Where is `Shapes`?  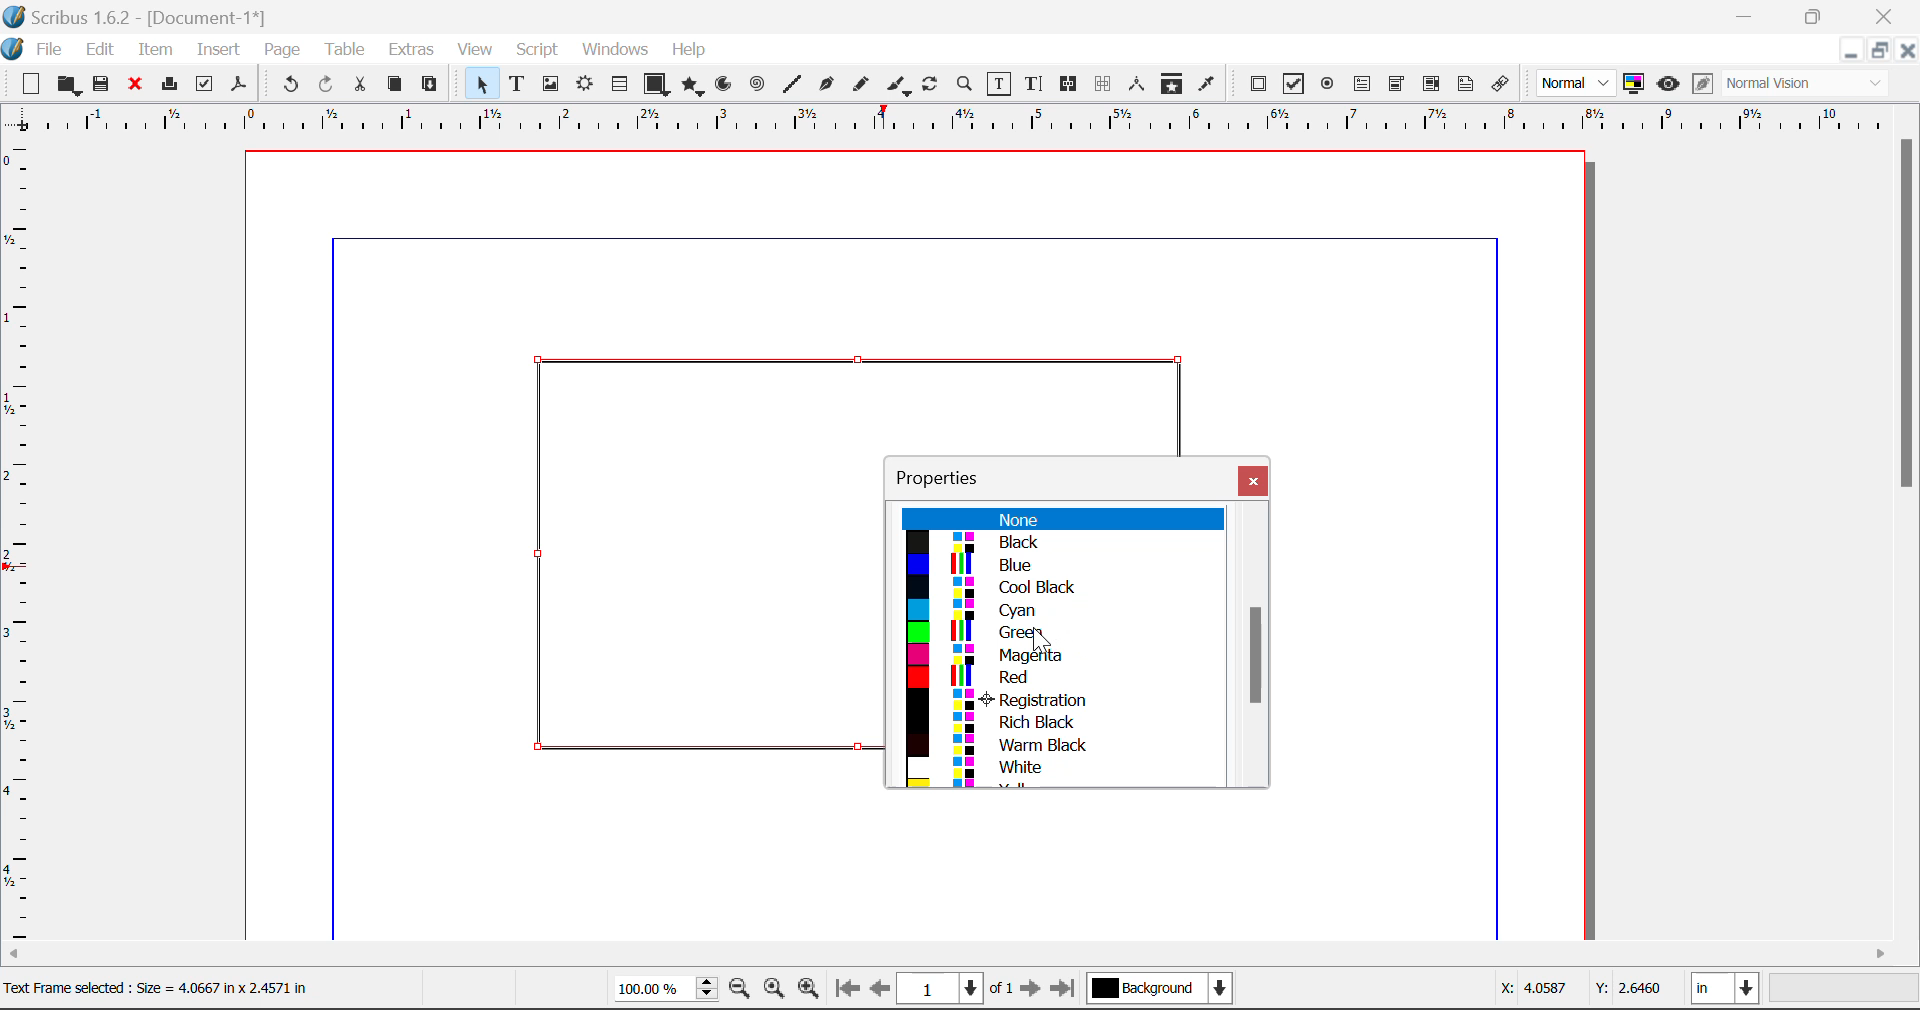
Shapes is located at coordinates (656, 83).